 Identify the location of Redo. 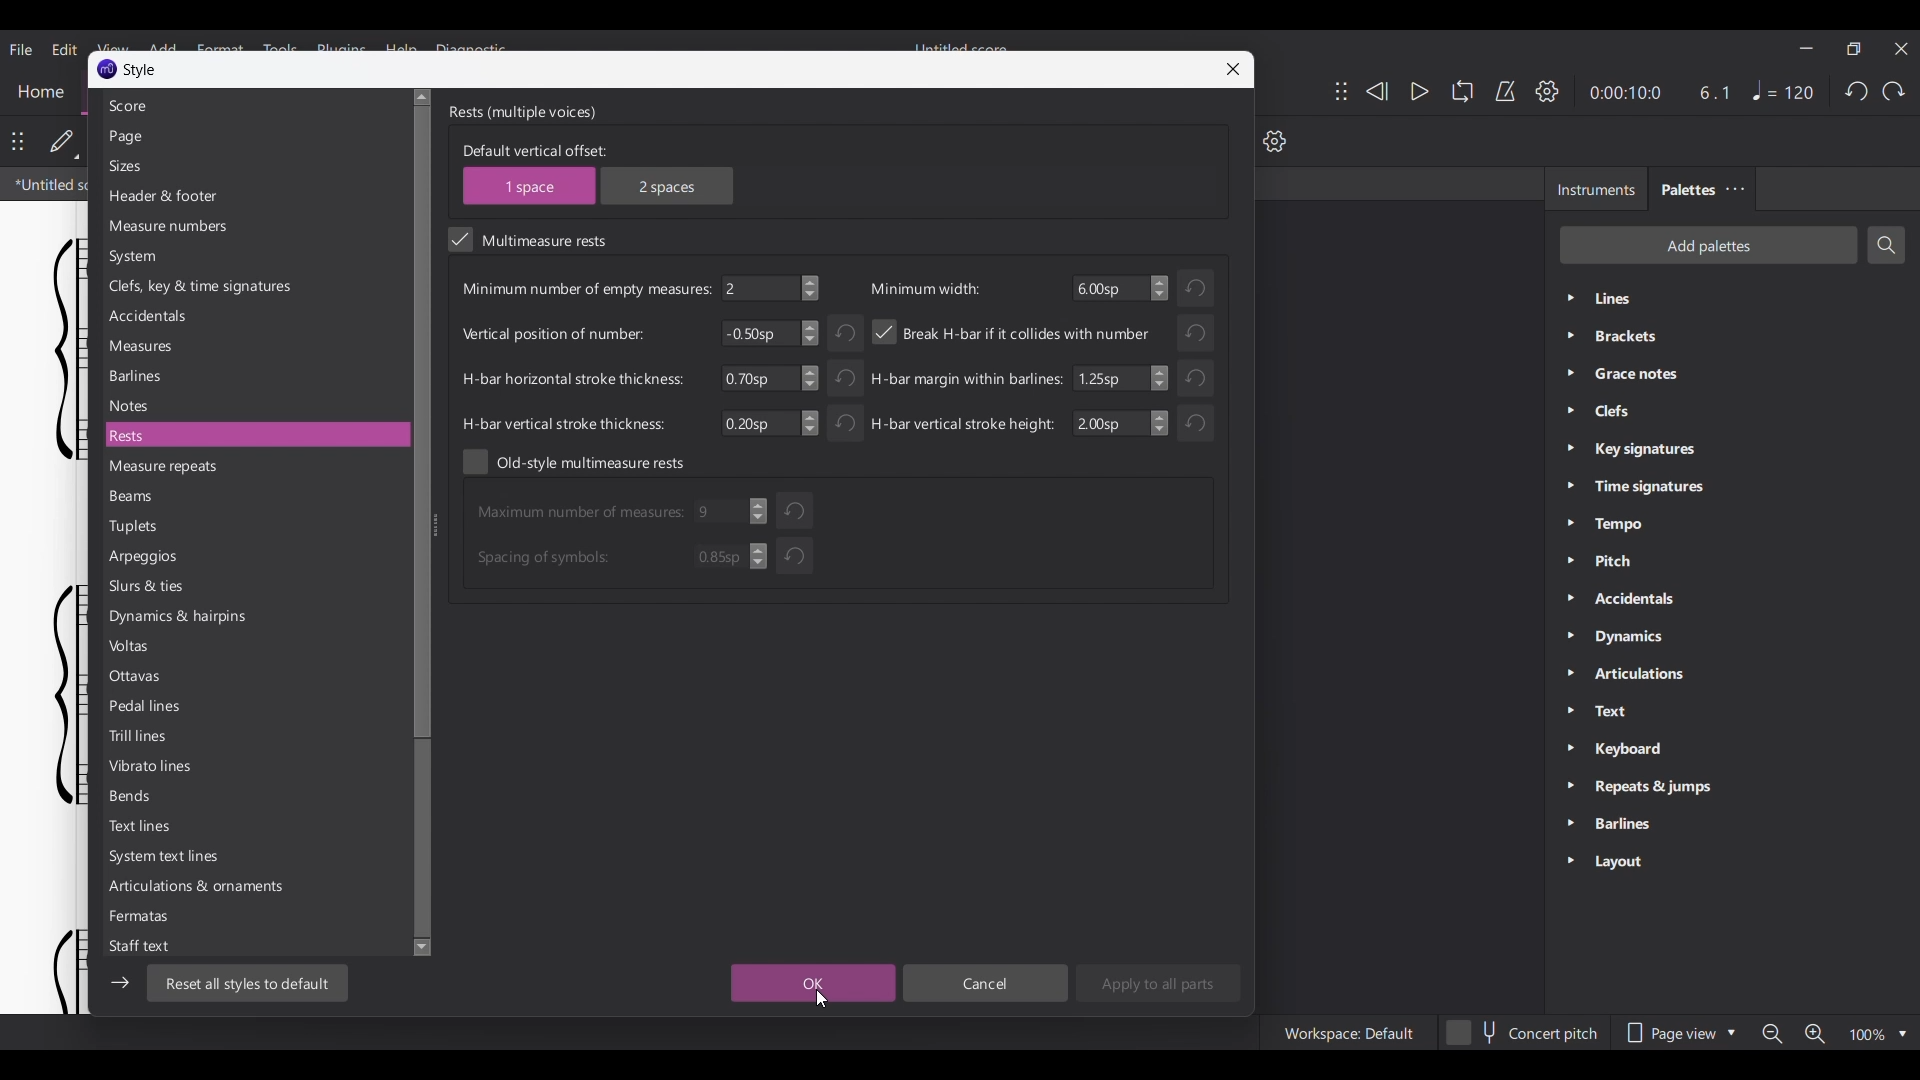
(1894, 92).